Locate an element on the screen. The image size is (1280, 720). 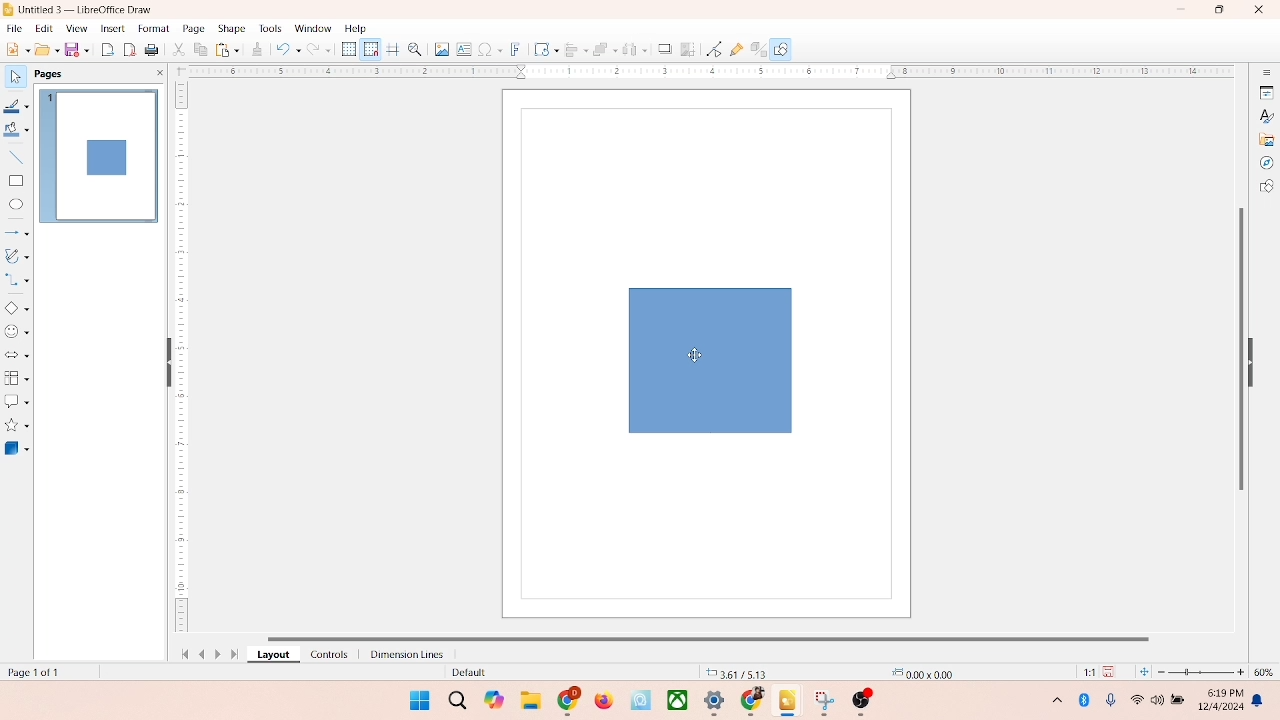
minimize is located at coordinates (1183, 9).